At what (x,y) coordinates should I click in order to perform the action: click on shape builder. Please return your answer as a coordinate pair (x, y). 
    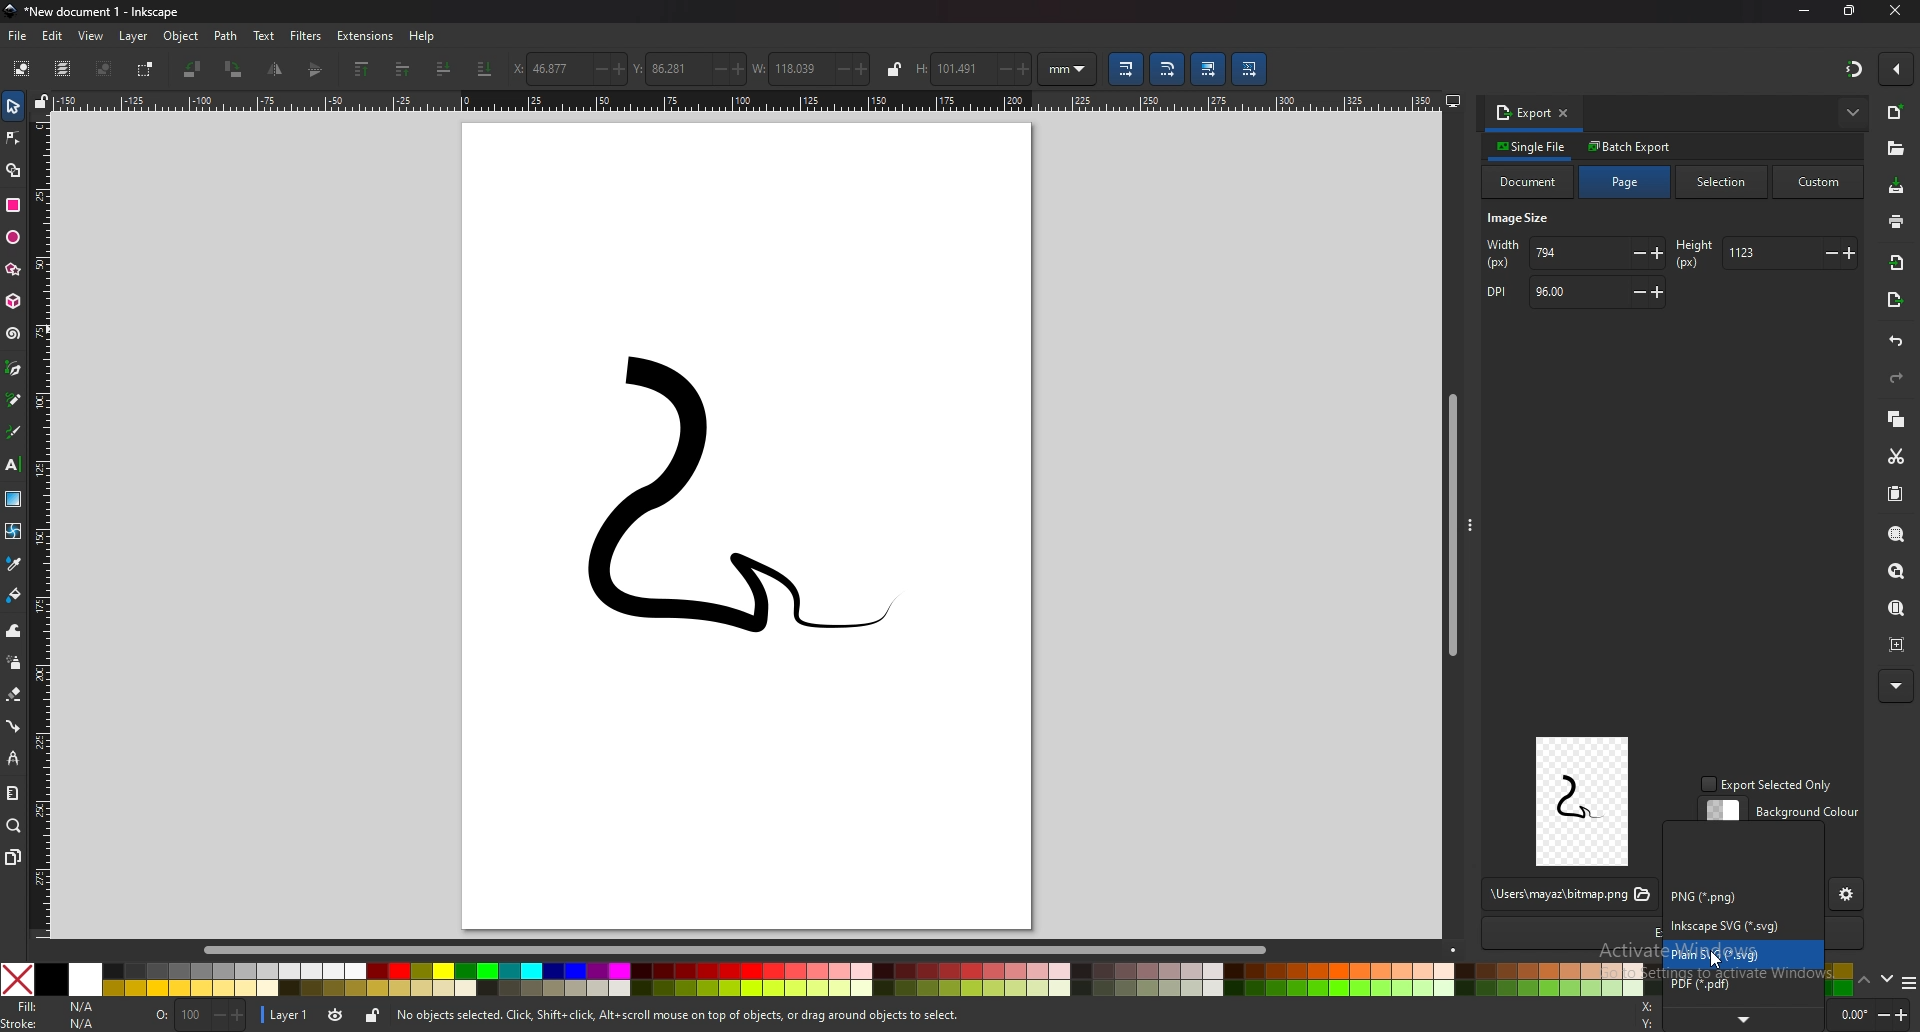
    Looking at the image, I should click on (13, 169).